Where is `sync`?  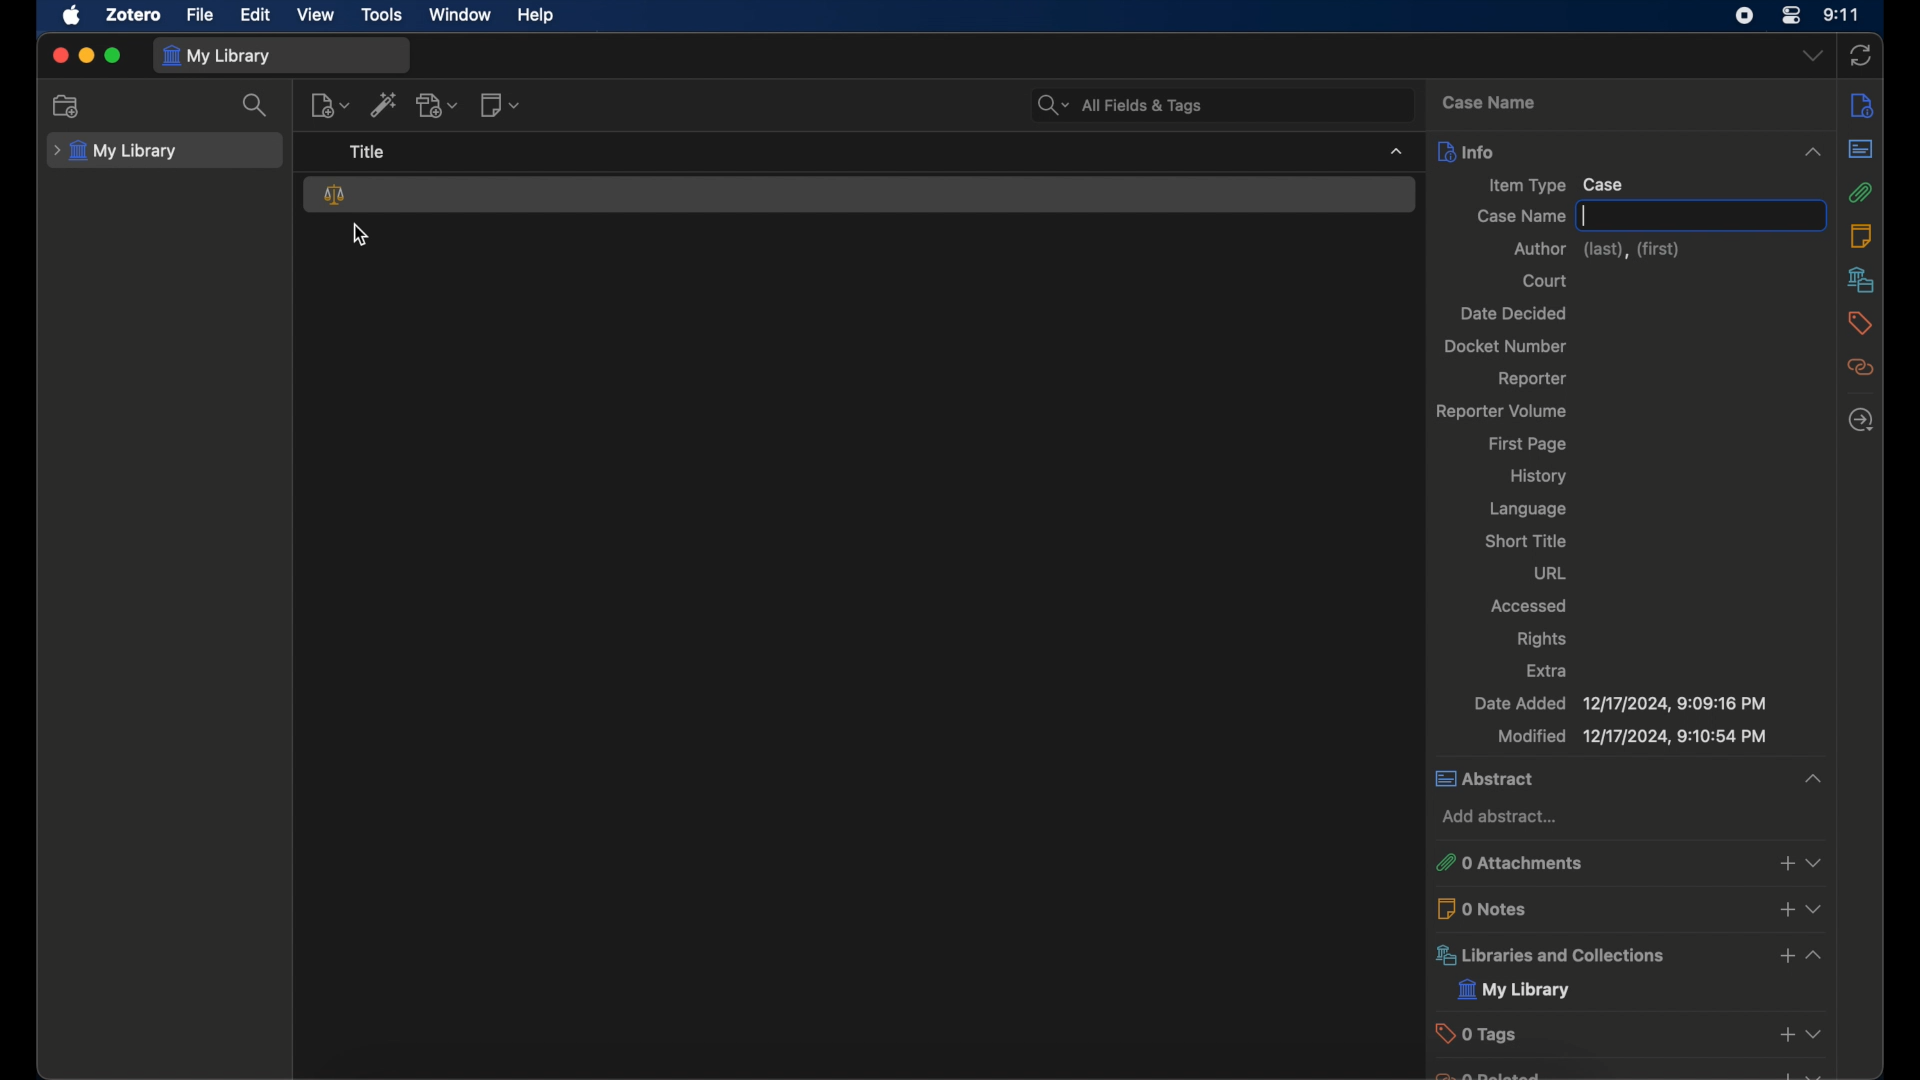
sync is located at coordinates (1860, 56).